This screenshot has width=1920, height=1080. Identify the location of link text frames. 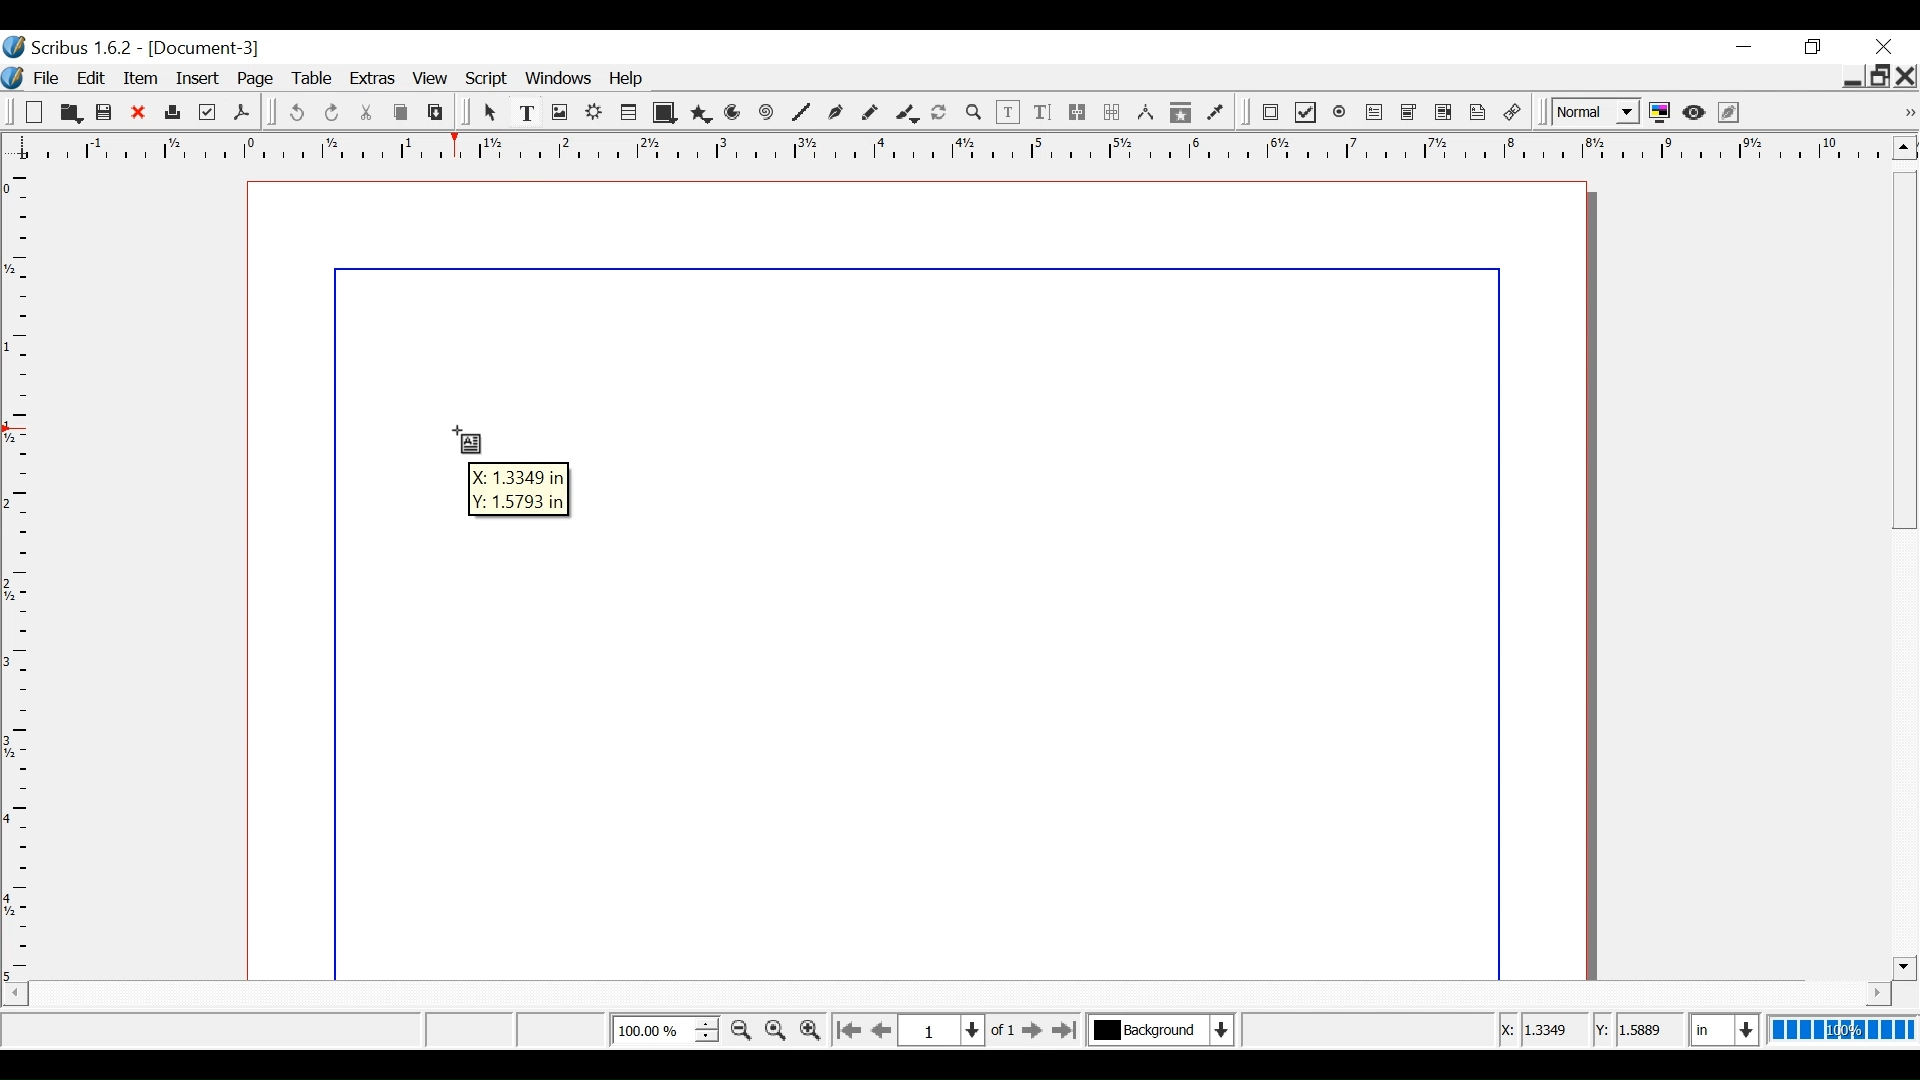
(1078, 113).